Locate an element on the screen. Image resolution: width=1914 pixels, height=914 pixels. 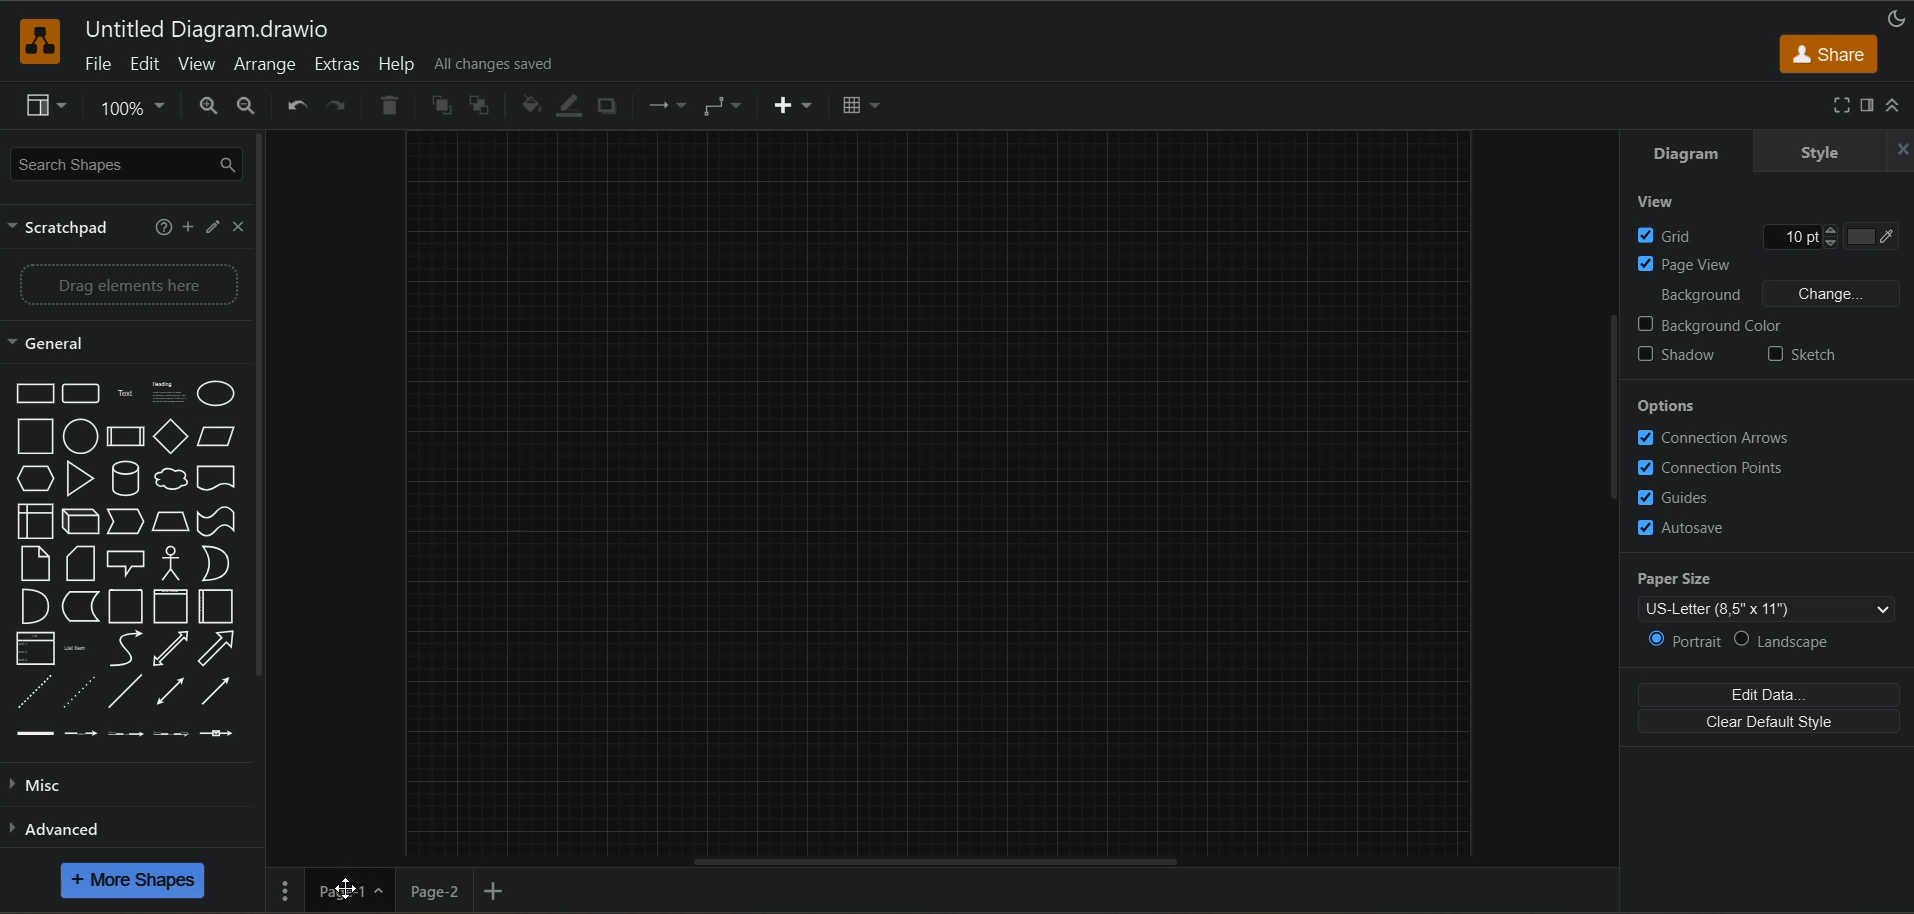
hide is located at coordinates (1902, 148).